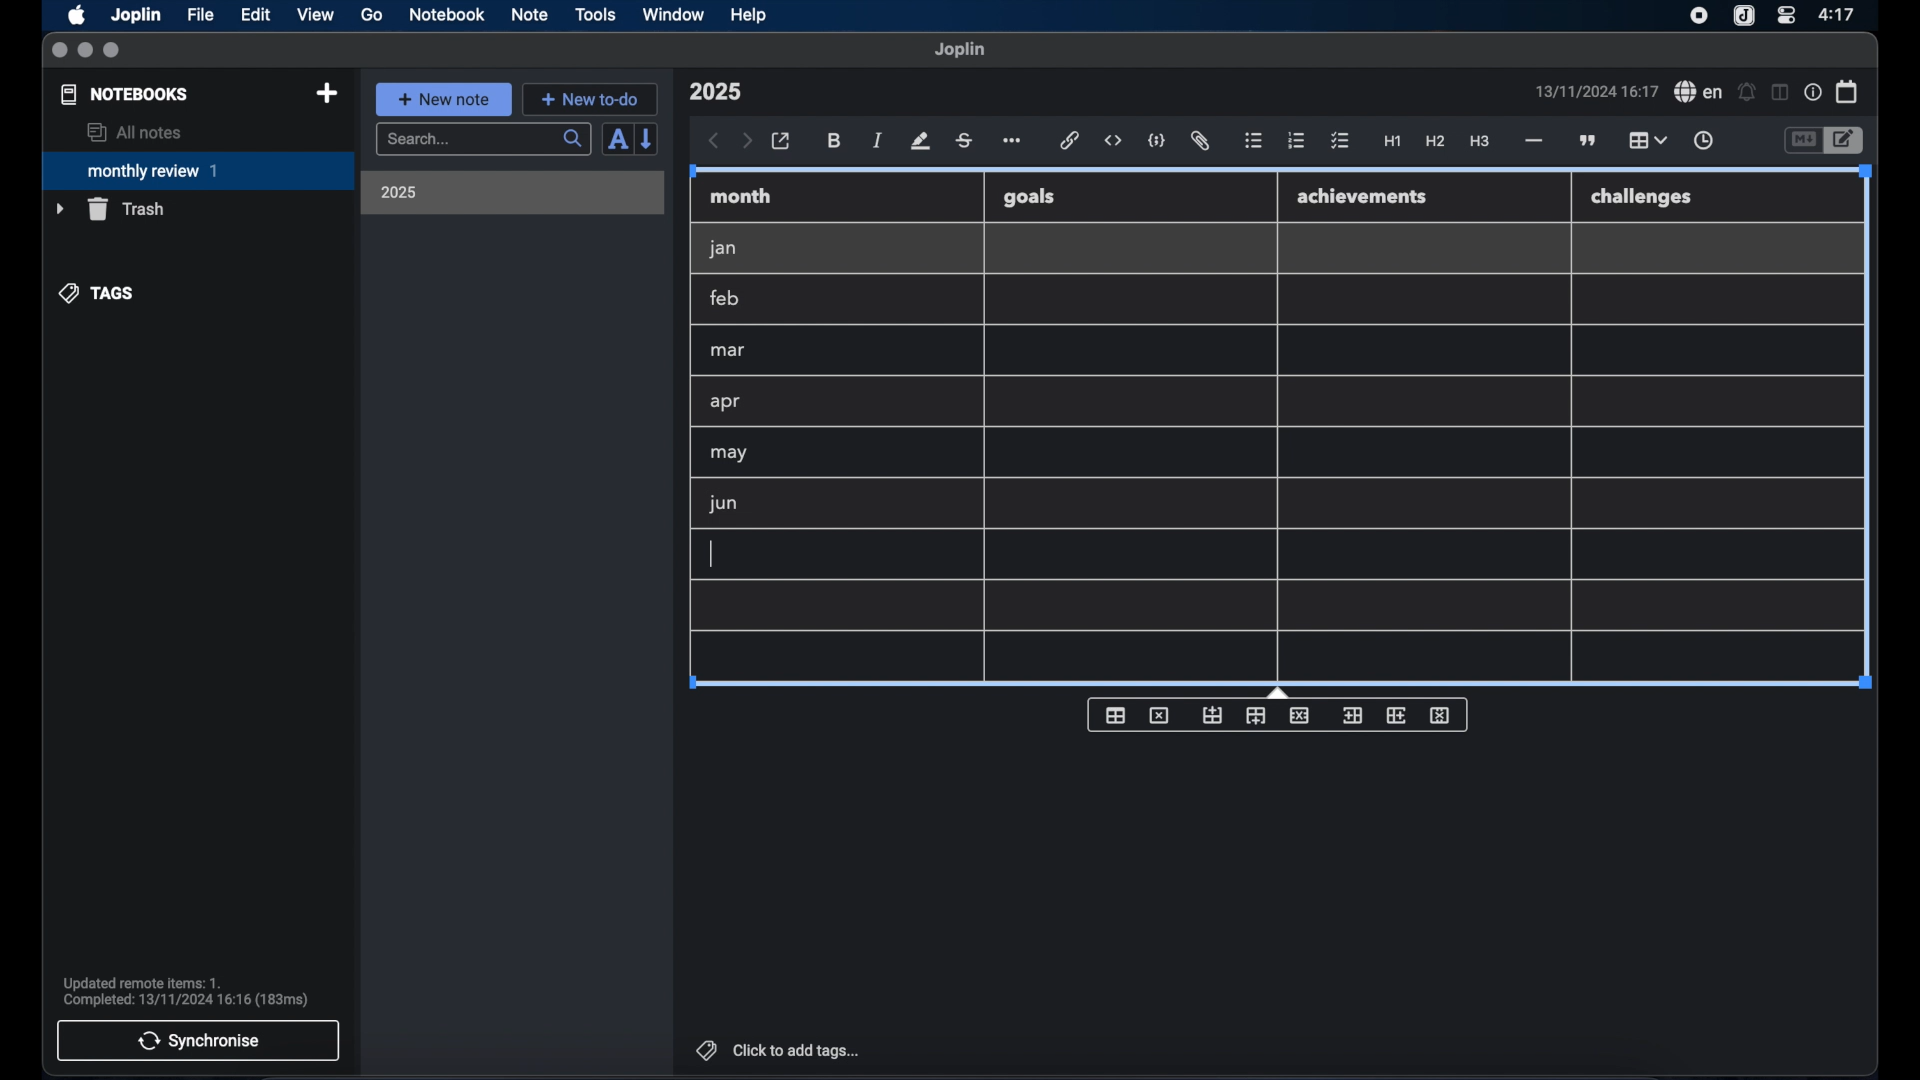  Describe the element at coordinates (674, 14) in the screenshot. I see `window` at that location.